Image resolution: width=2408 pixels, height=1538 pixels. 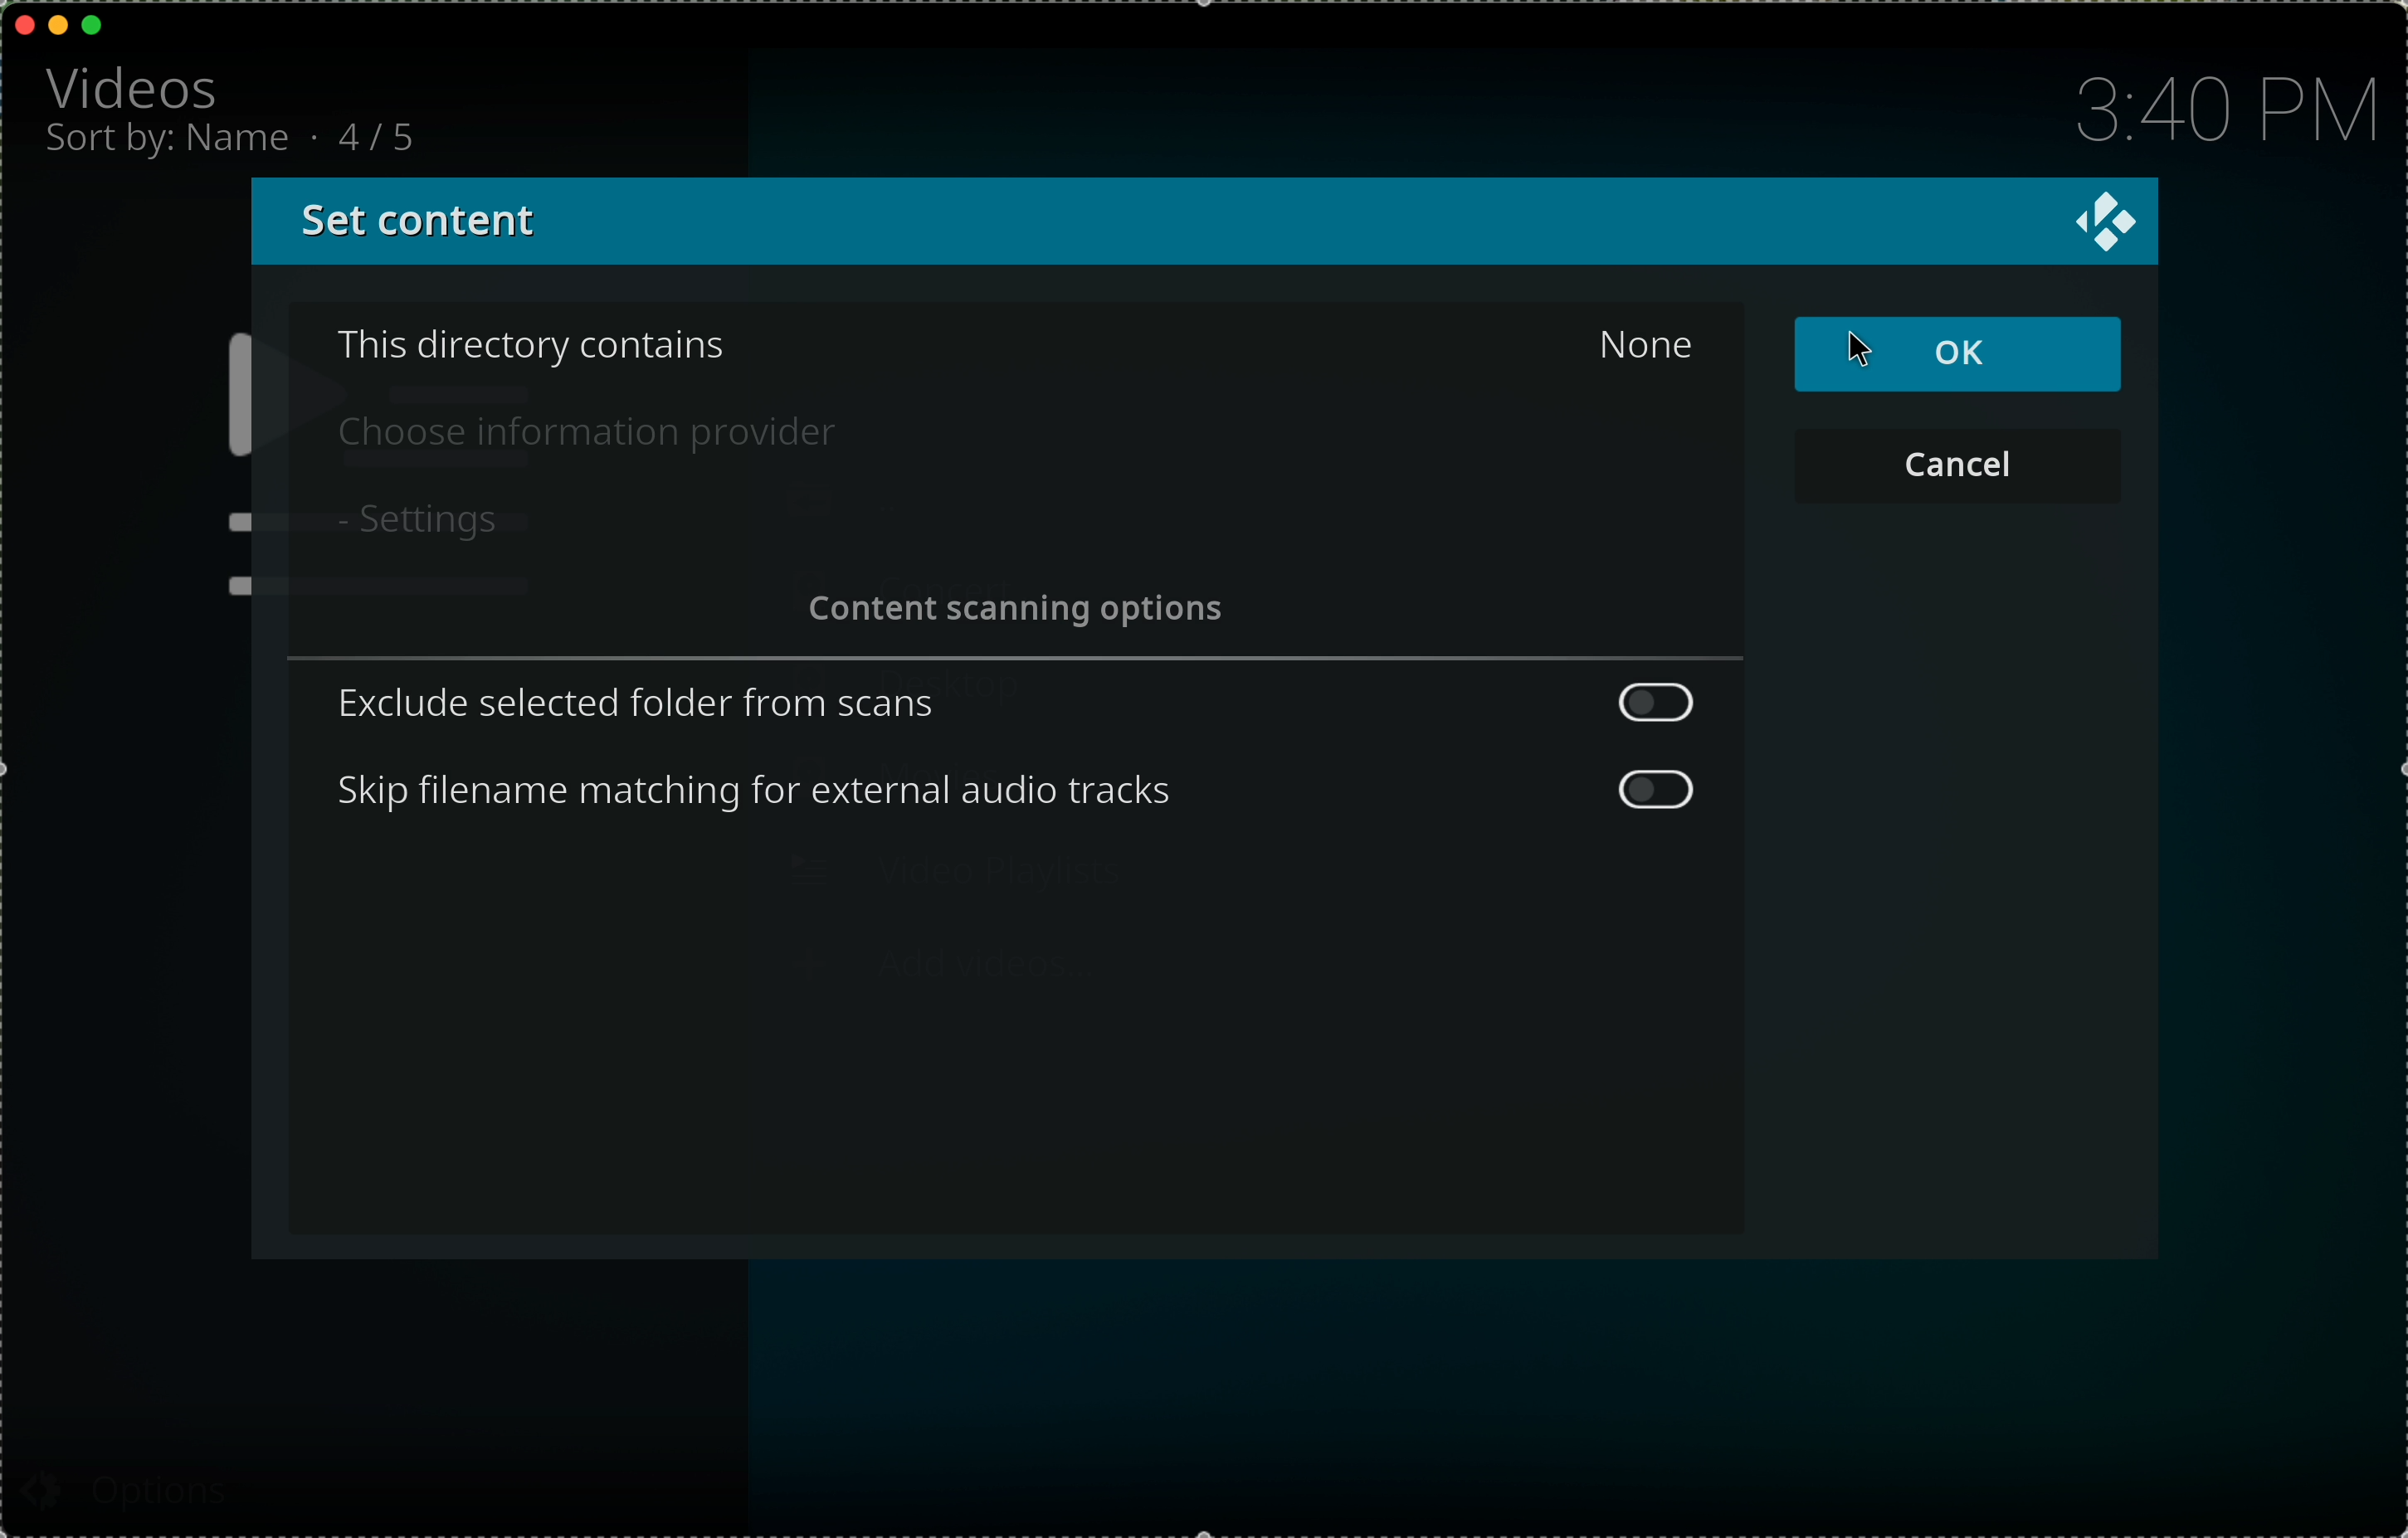 What do you see at coordinates (2106, 222) in the screenshot?
I see `close` at bounding box center [2106, 222].